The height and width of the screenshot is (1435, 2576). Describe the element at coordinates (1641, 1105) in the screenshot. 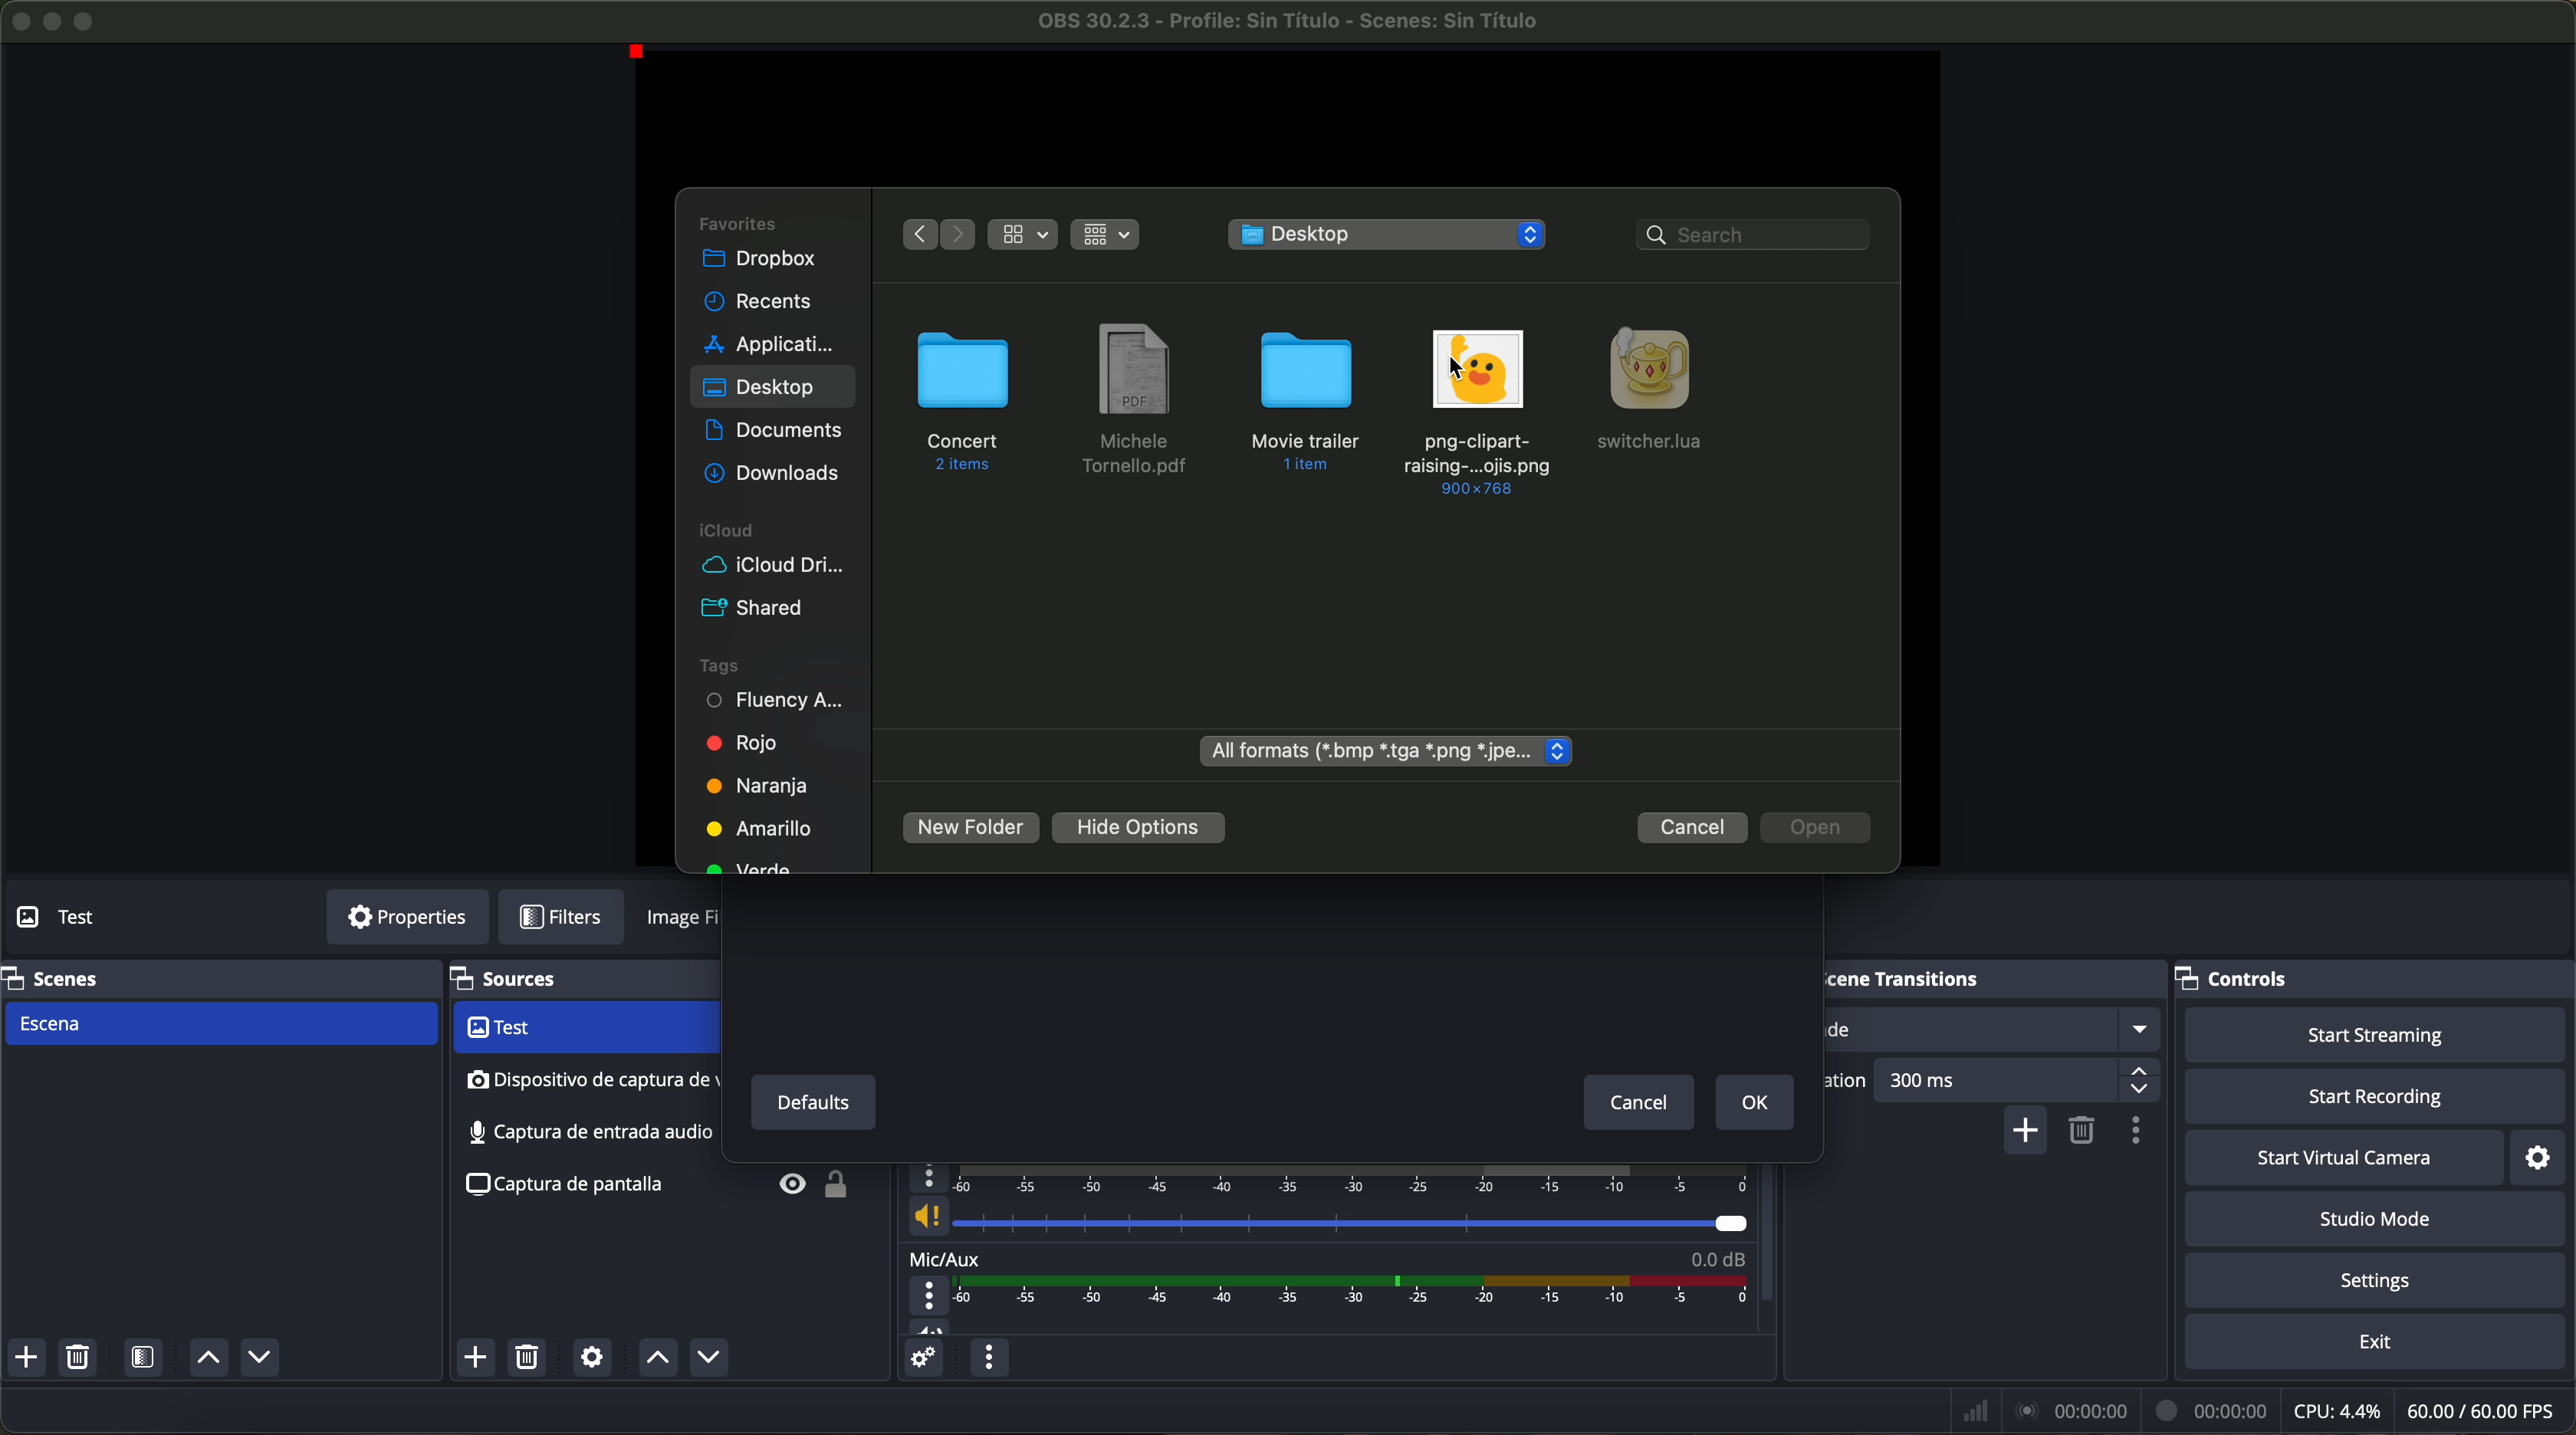

I see `cancel` at that location.